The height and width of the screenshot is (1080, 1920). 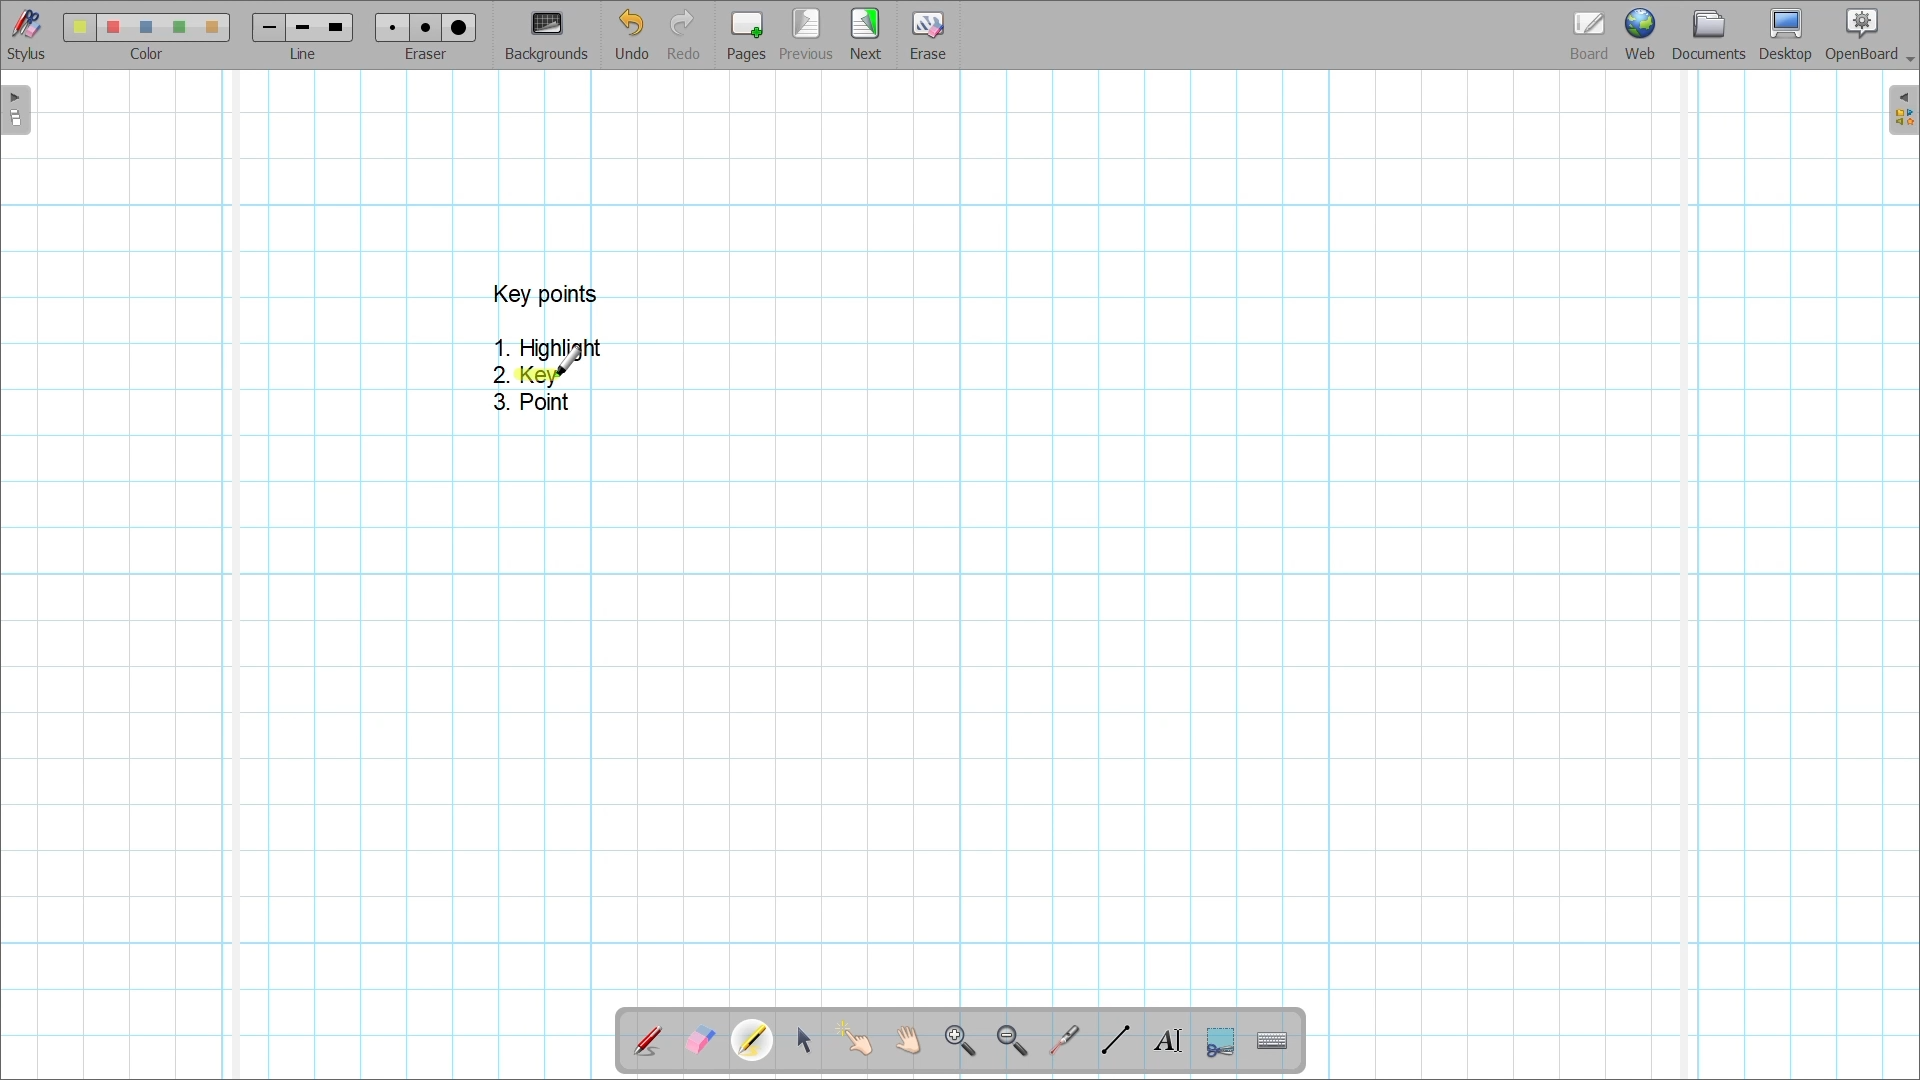 What do you see at coordinates (1273, 1041) in the screenshot?
I see `Display virtual keyboard` at bounding box center [1273, 1041].